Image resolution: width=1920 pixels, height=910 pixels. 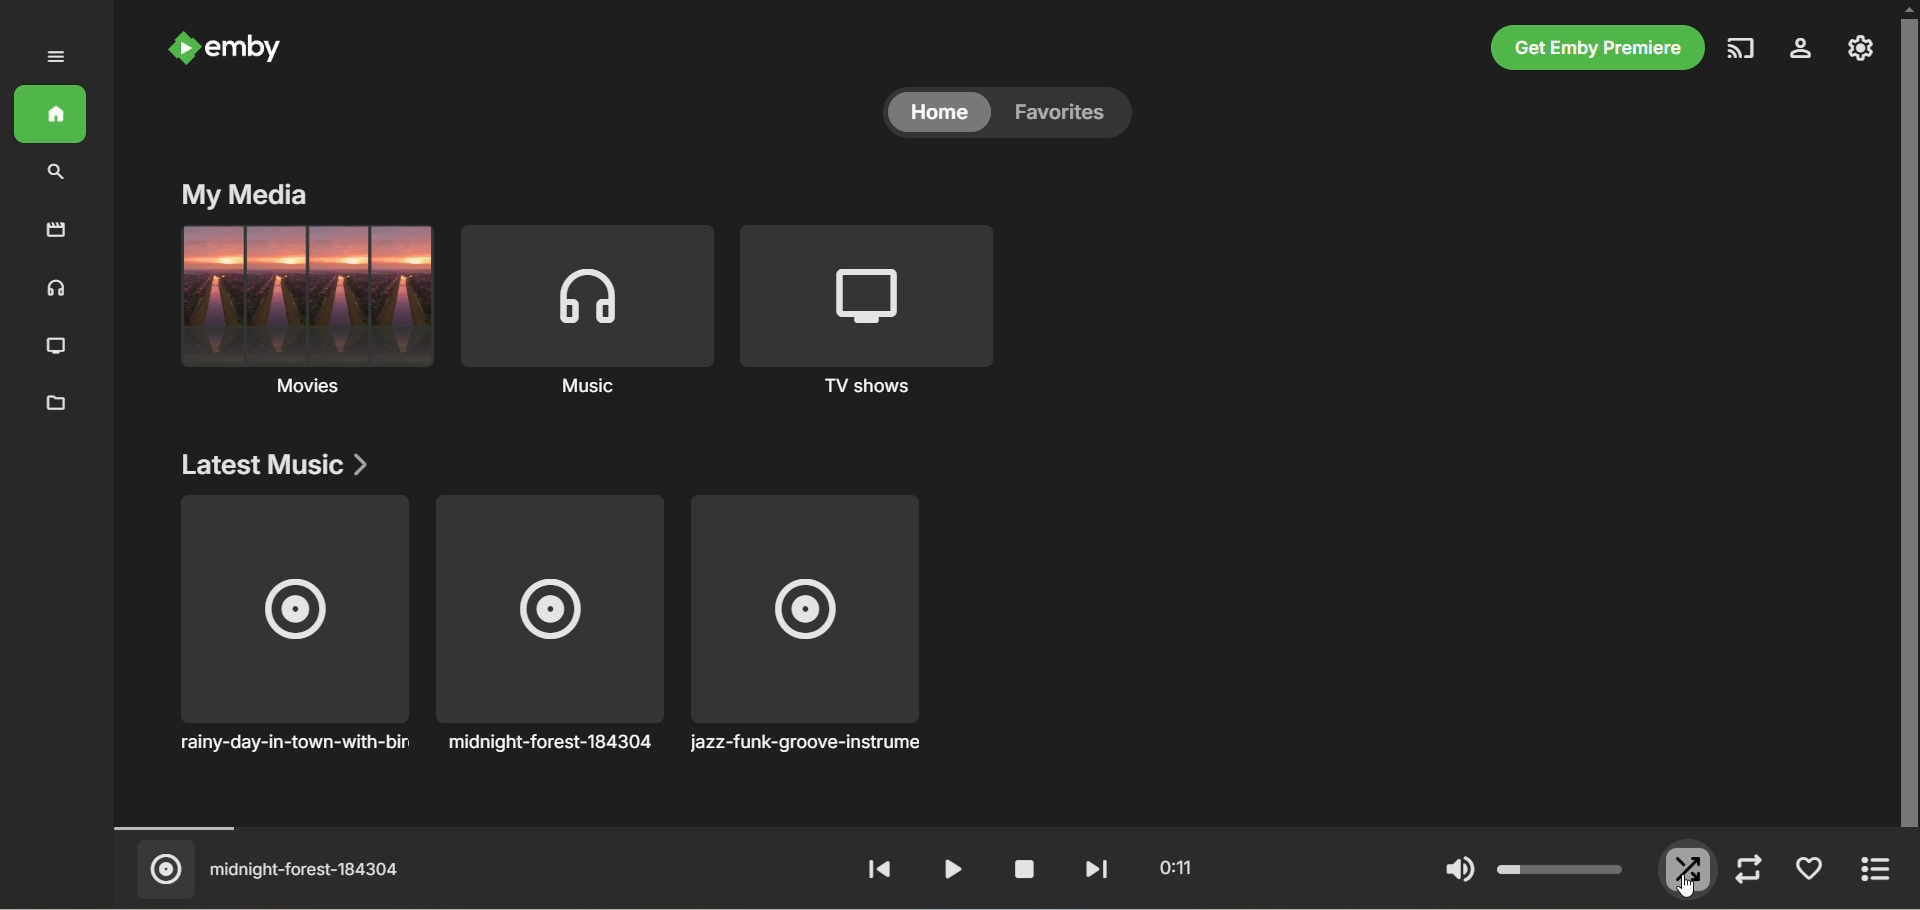 I want to click on rewind, so click(x=878, y=871).